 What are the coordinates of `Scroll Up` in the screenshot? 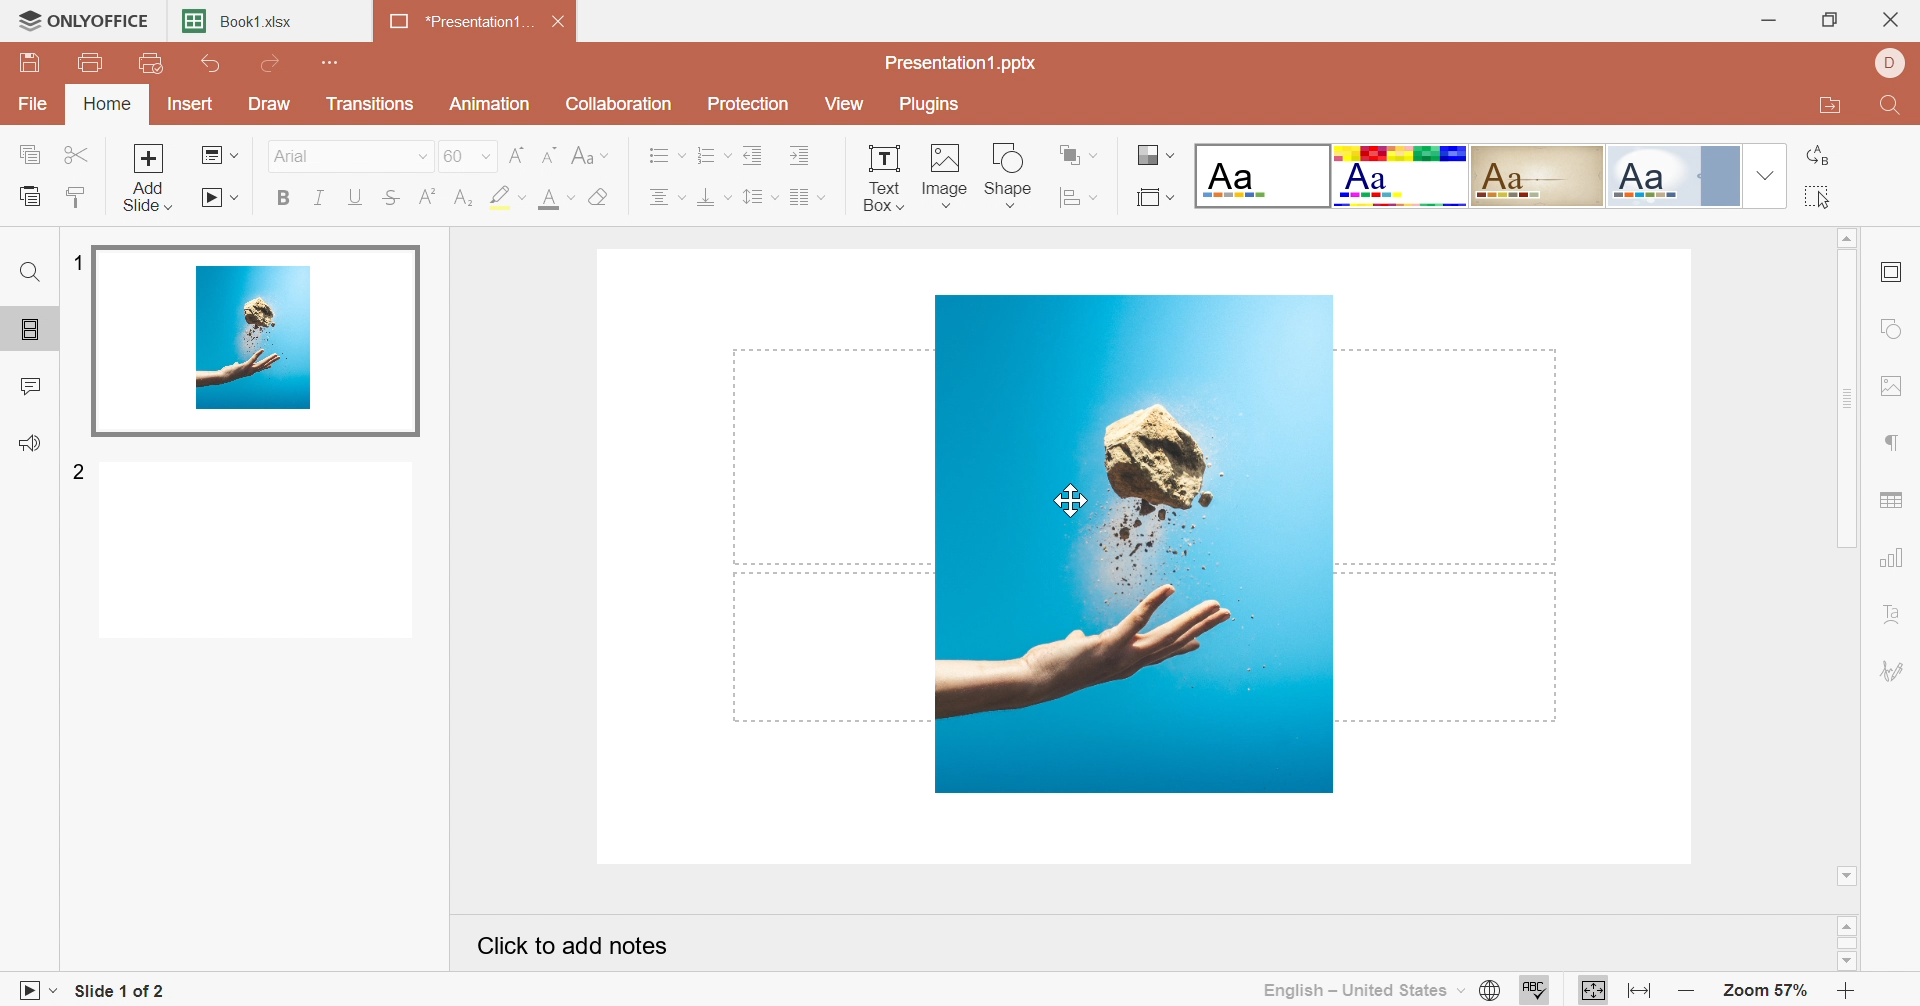 It's located at (1845, 239).